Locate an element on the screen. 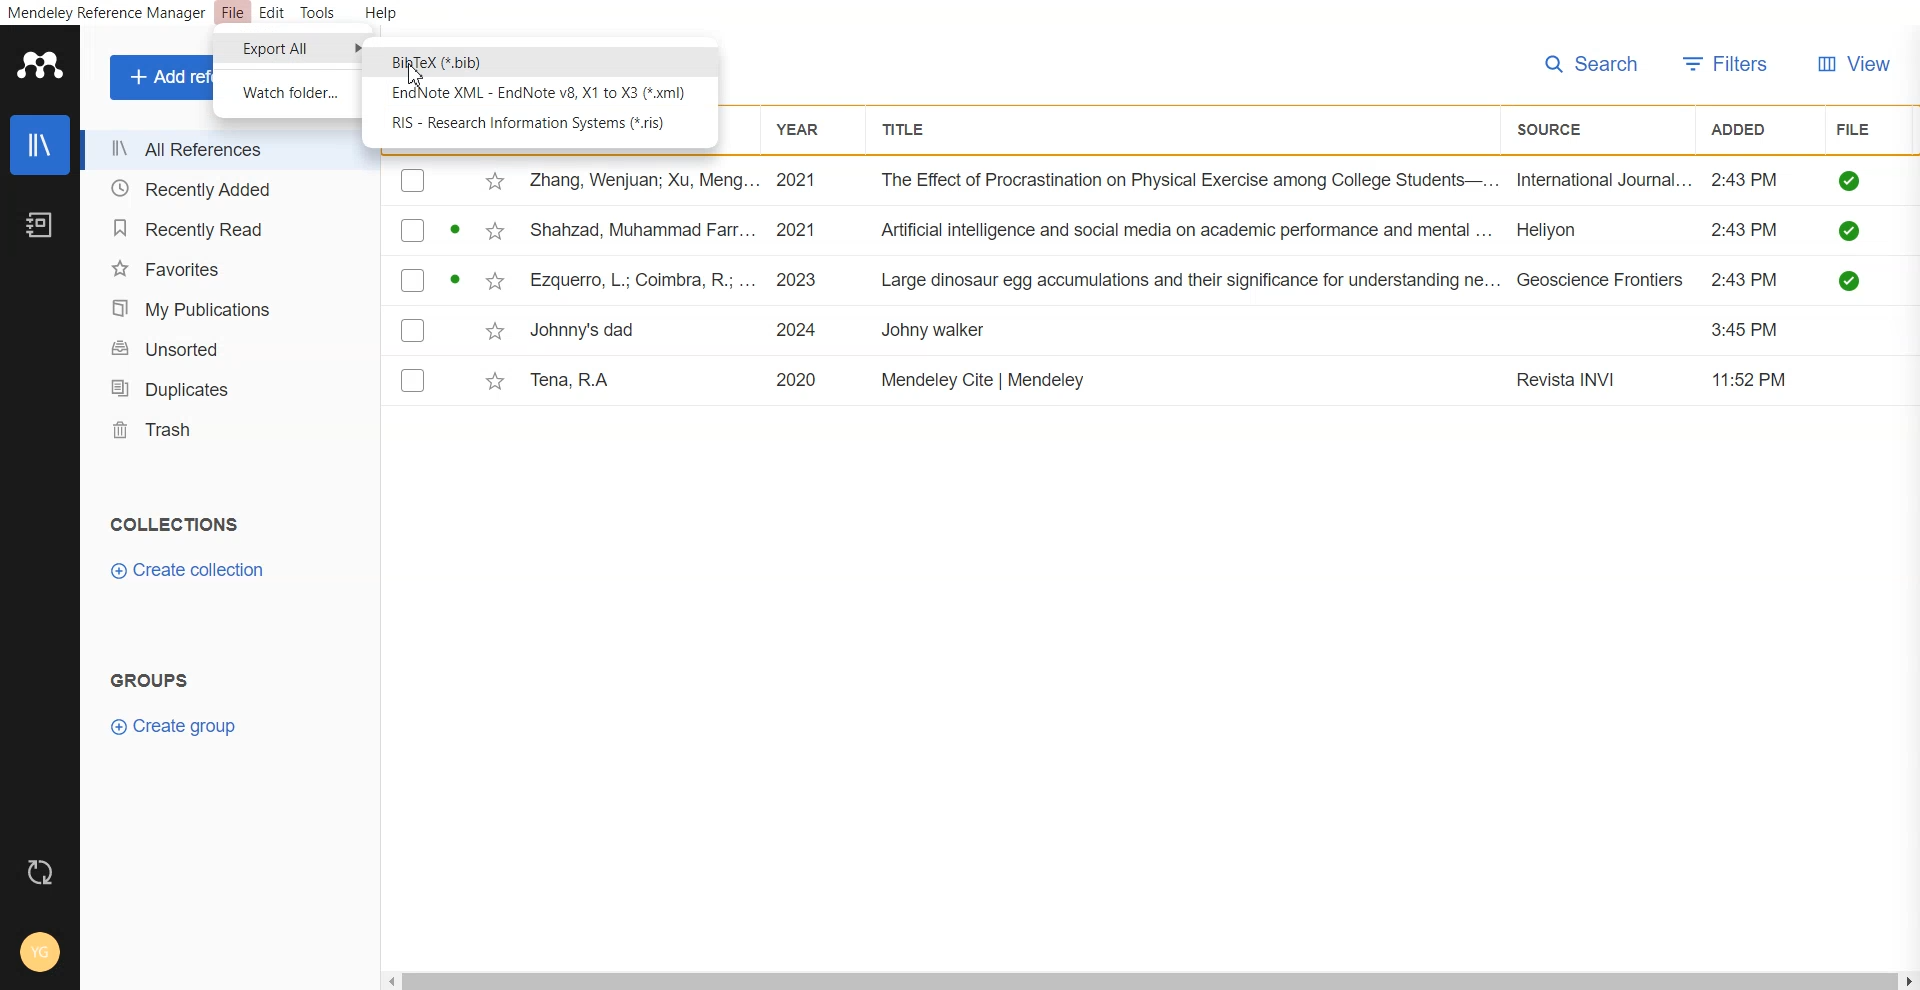  Trash is located at coordinates (225, 428).